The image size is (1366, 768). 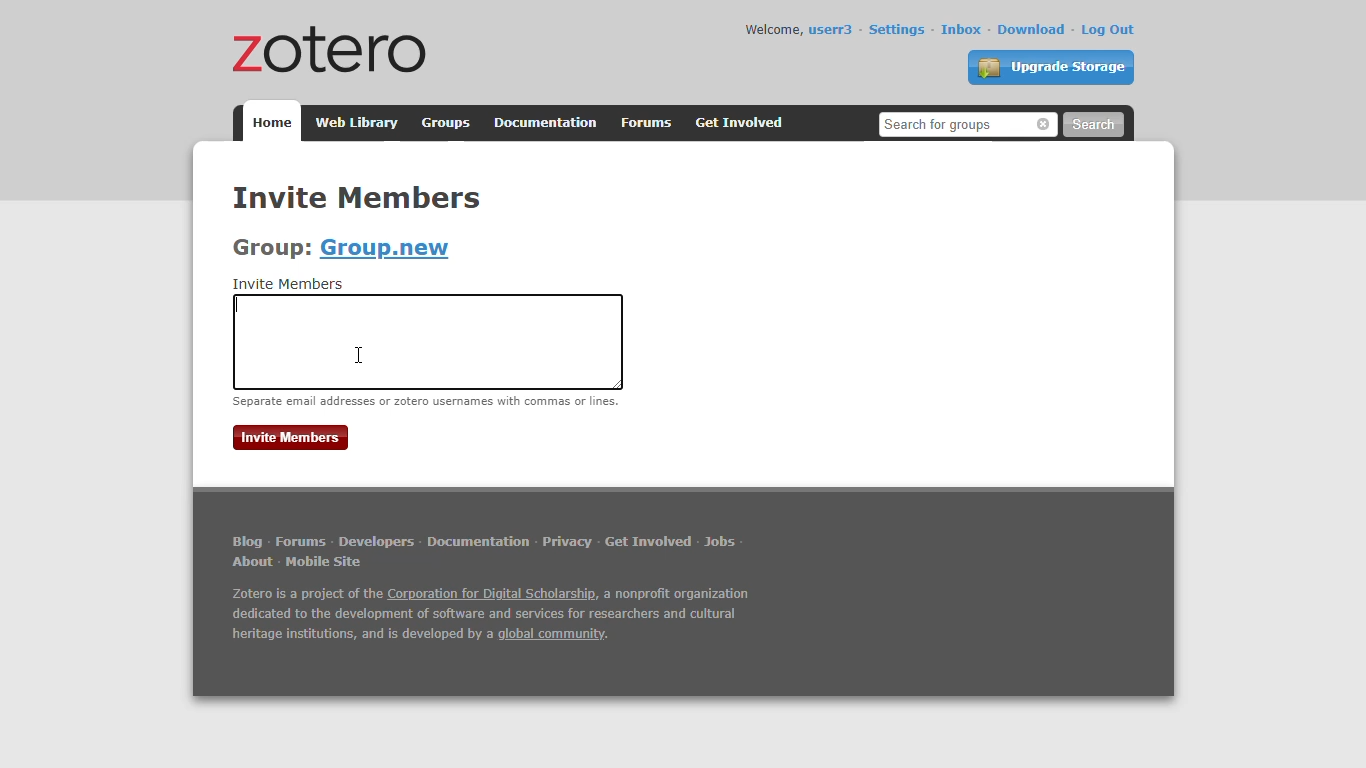 I want to click on invite members, so click(x=357, y=196).